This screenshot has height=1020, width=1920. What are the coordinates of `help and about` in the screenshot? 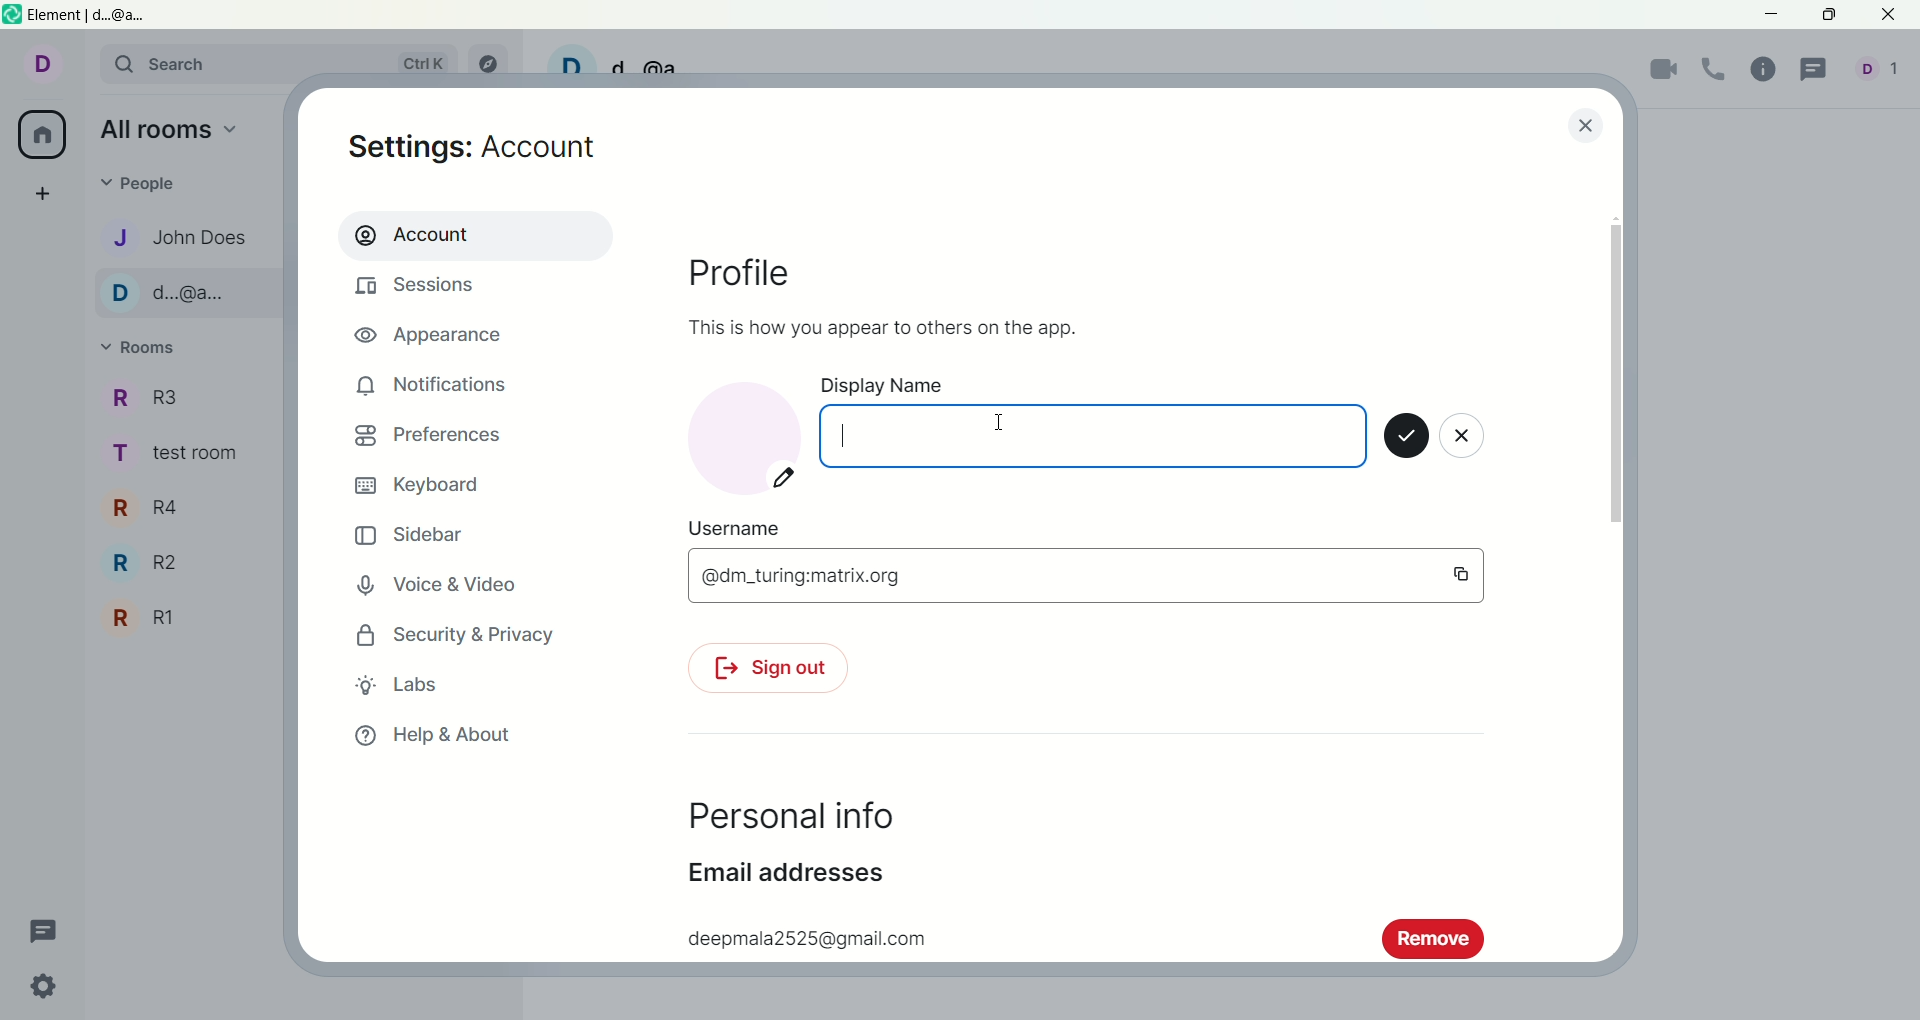 It's located at (433, 737).